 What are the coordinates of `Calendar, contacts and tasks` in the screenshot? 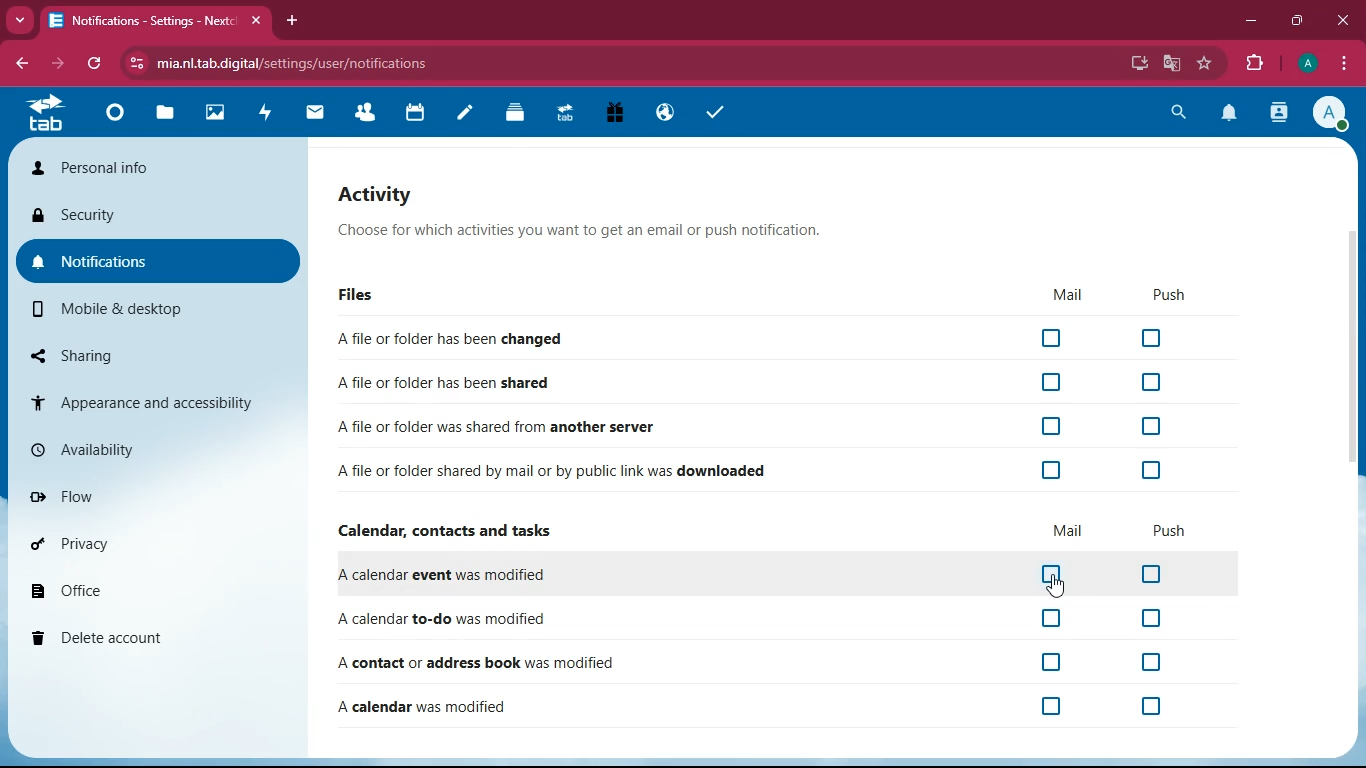 It's located at (451, 530).